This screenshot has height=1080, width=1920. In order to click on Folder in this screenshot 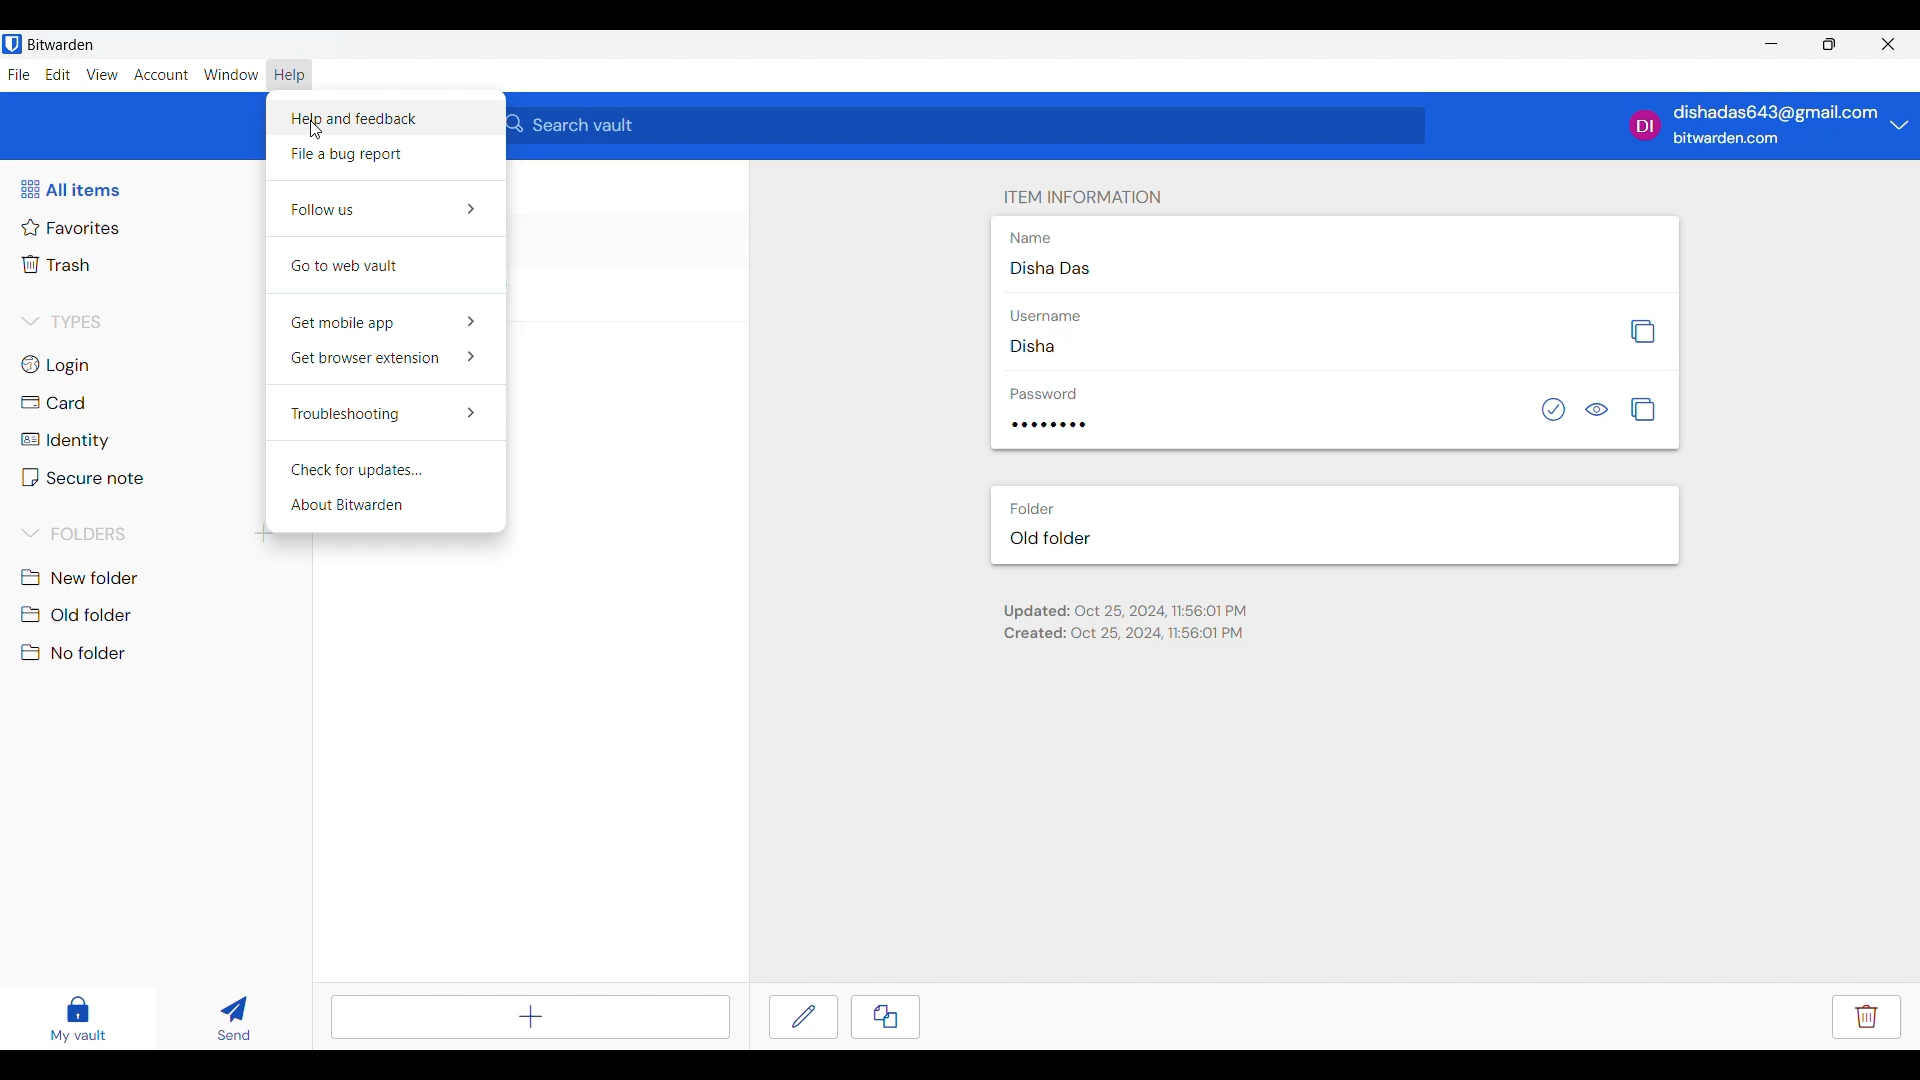, I will do `click(1031, 509)`.